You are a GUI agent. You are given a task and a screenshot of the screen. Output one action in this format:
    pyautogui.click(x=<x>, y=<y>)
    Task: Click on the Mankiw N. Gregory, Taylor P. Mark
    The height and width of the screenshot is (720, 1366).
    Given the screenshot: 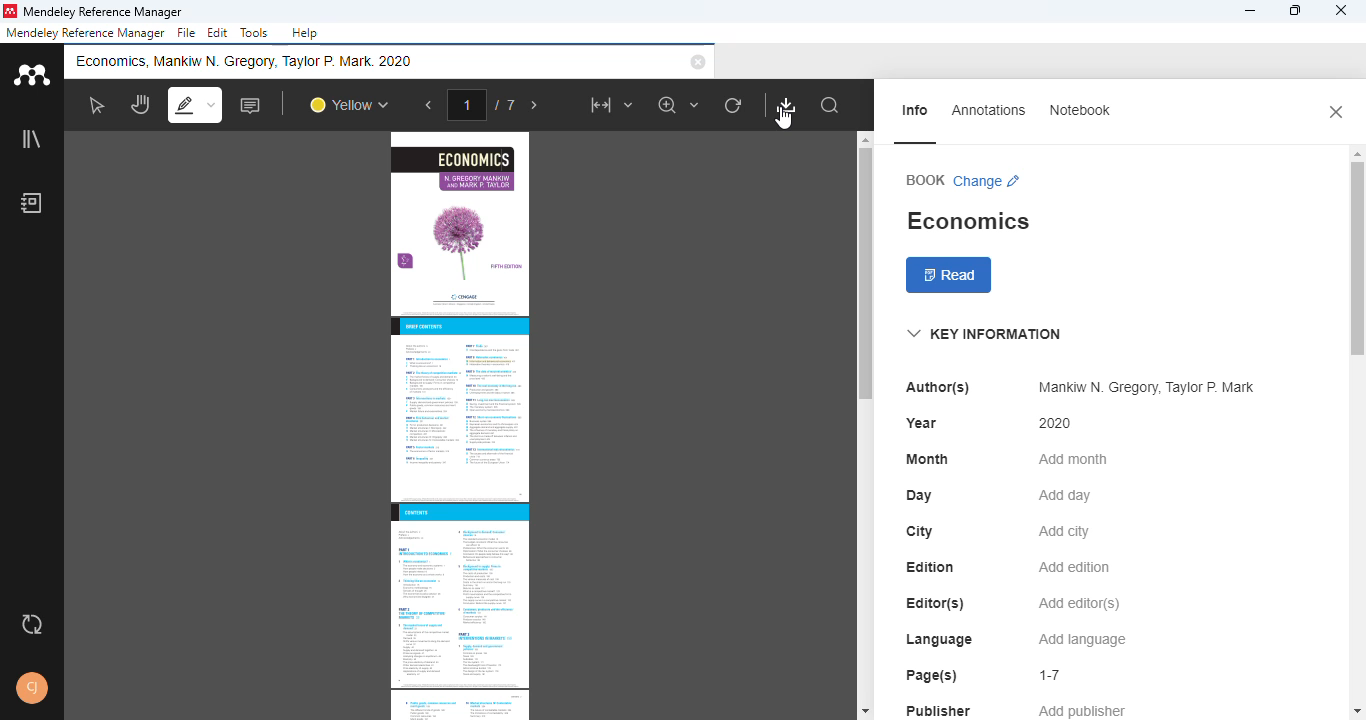 What is the action you would take?
    pyautogui.click(x=1142, y=388)
    